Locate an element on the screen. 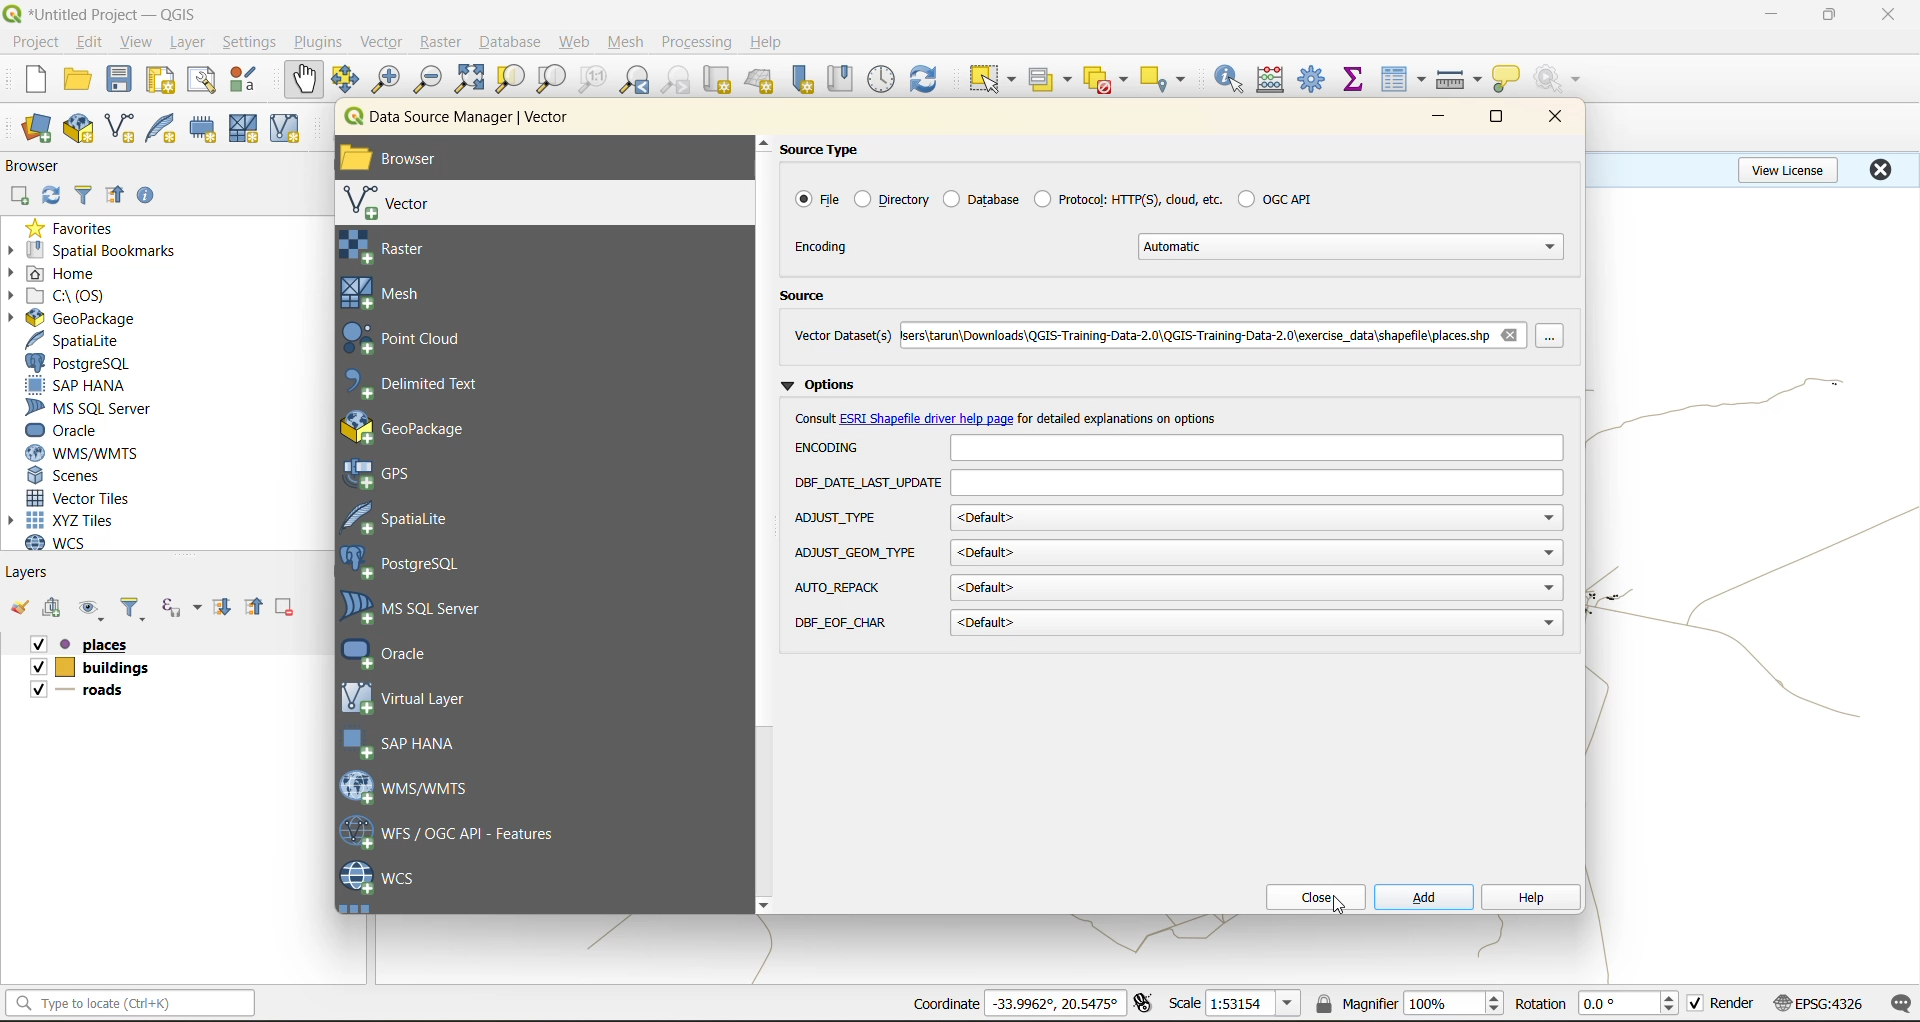 The height and width of the screenshot is (1022, 1920). database is located at coordinates (980, 198).